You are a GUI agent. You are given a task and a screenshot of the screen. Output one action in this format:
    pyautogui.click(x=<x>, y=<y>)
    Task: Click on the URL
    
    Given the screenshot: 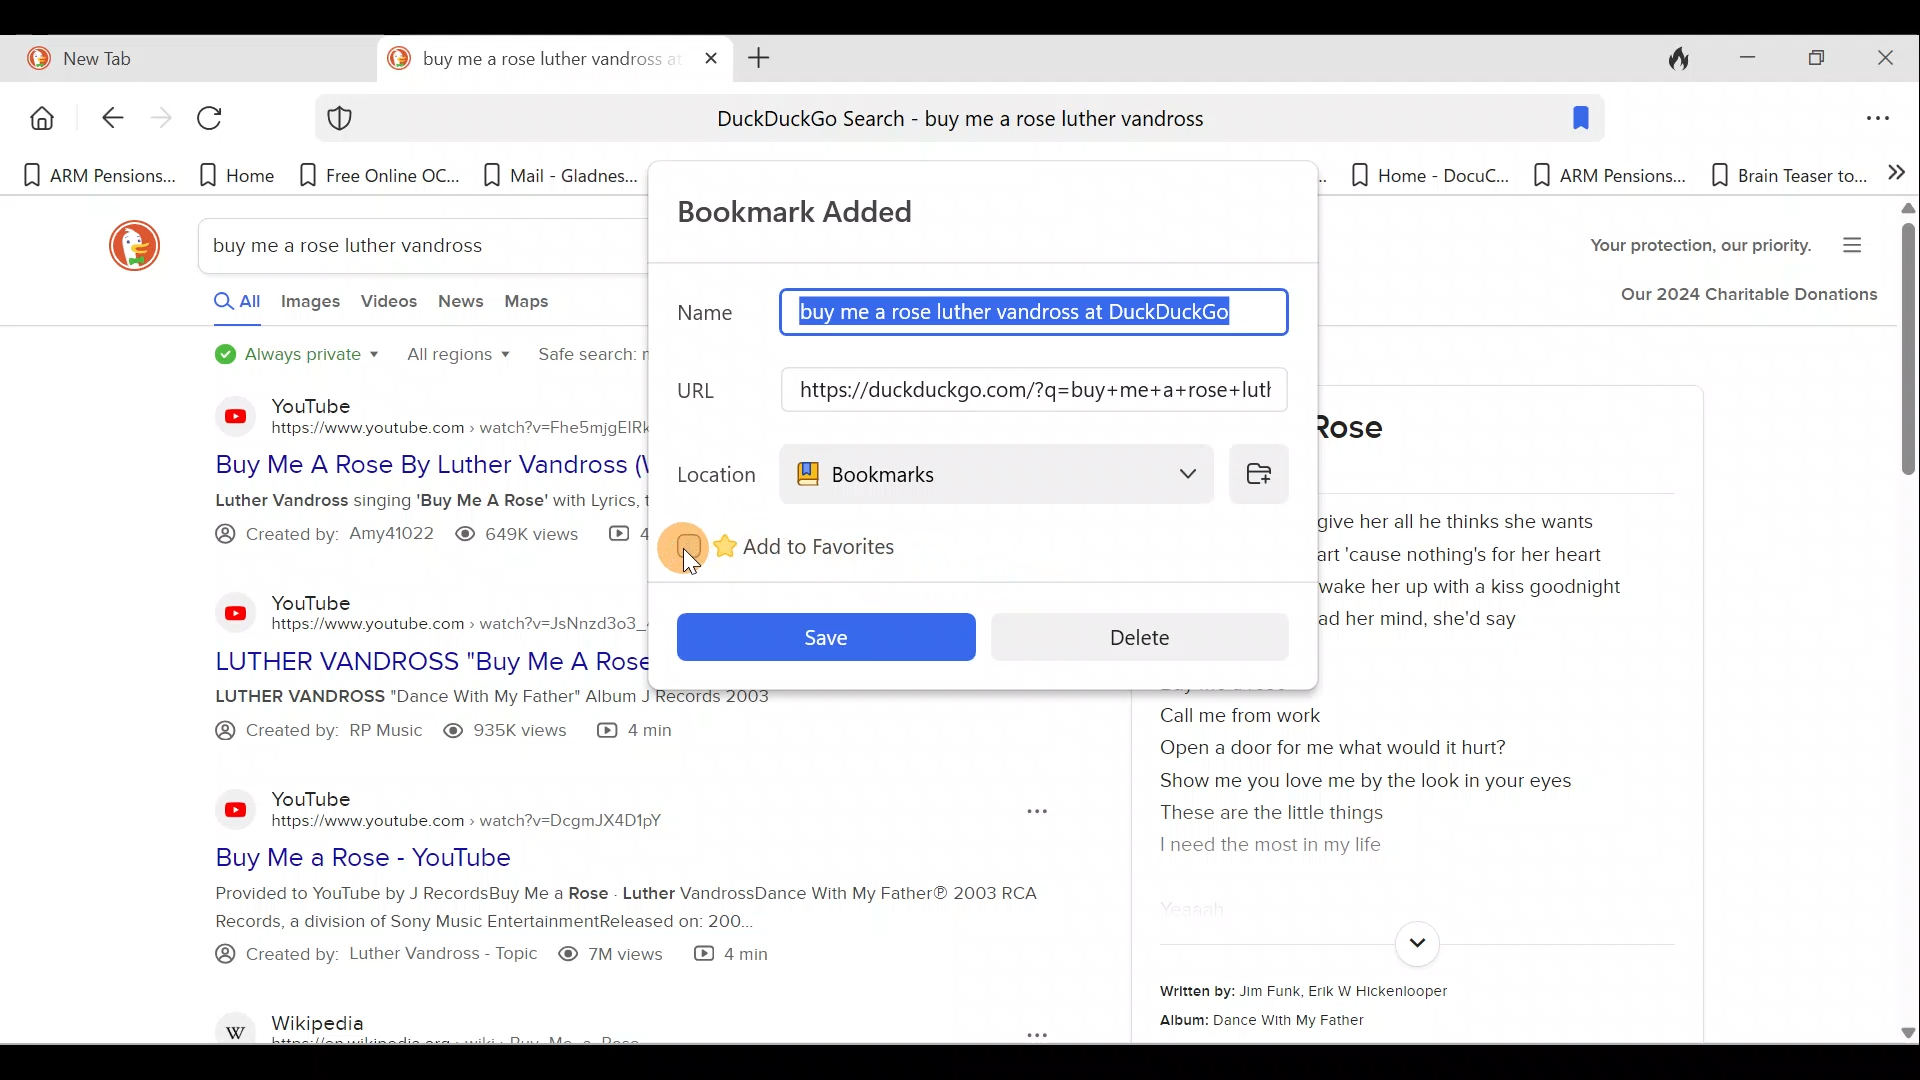 What is the action you would take?
    pyautogui.click(x=707, y=391)
    